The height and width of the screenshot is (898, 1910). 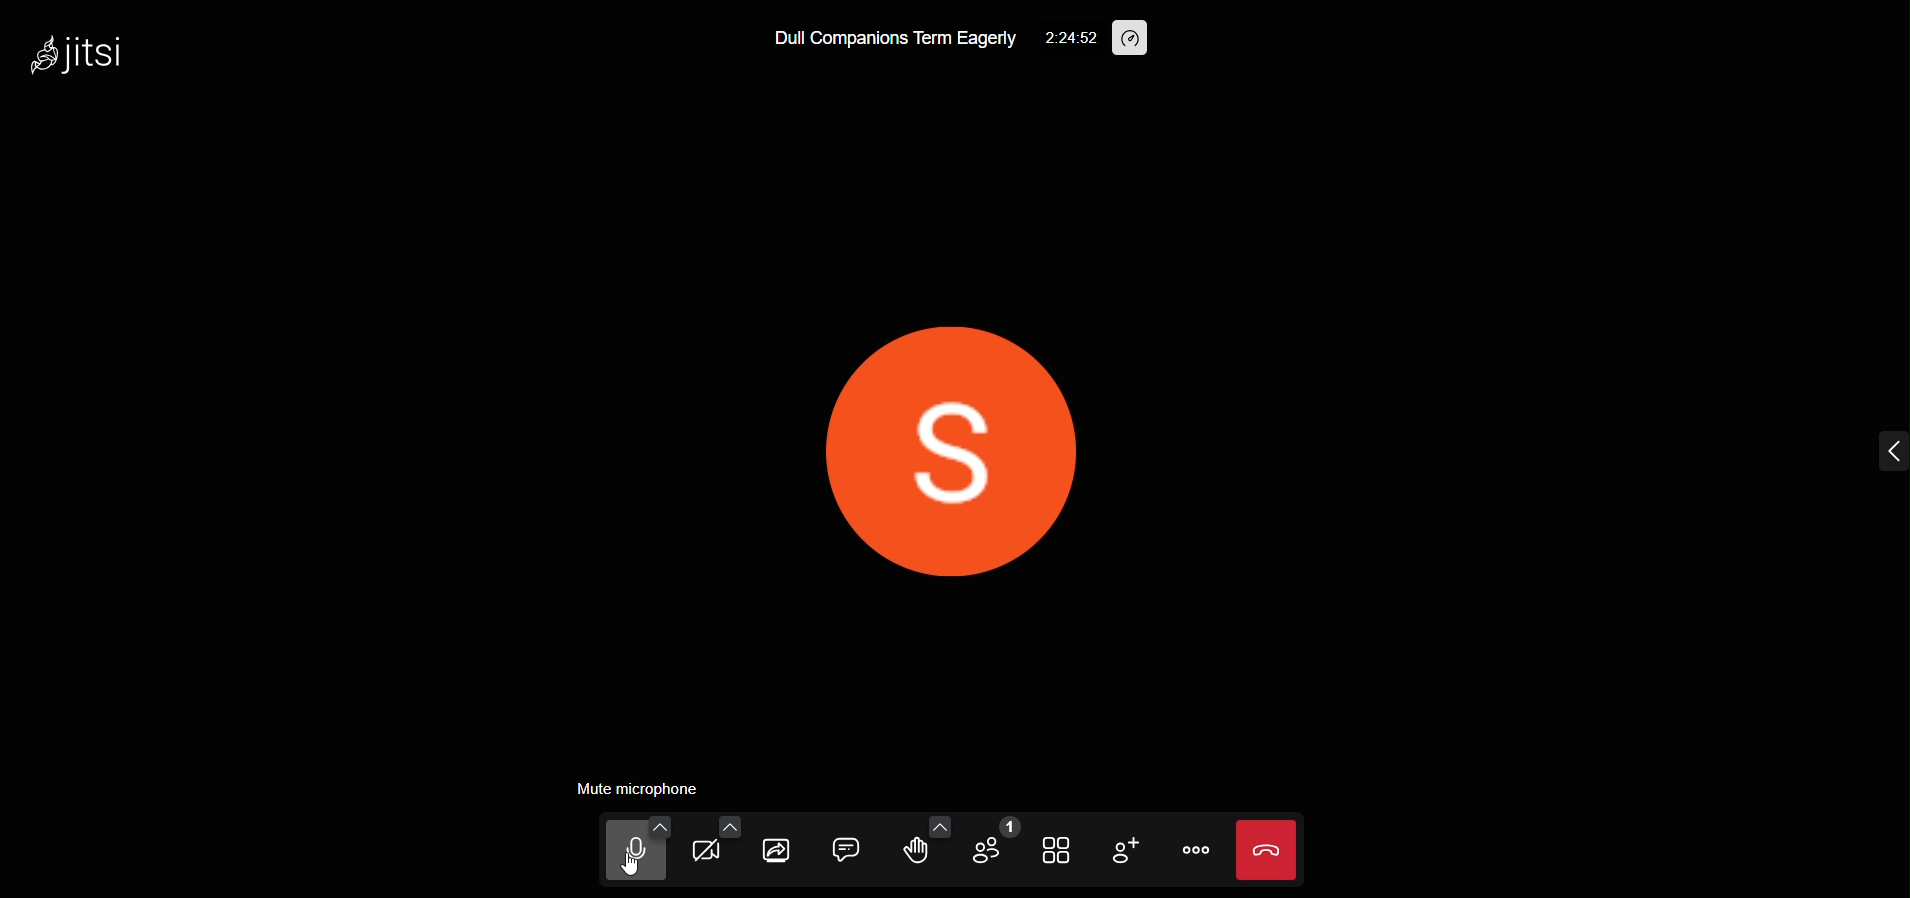 What do you see at coordinates (1137, 39) in the screenshot?
I see `performance setting` at bounding box center [1137, 39].